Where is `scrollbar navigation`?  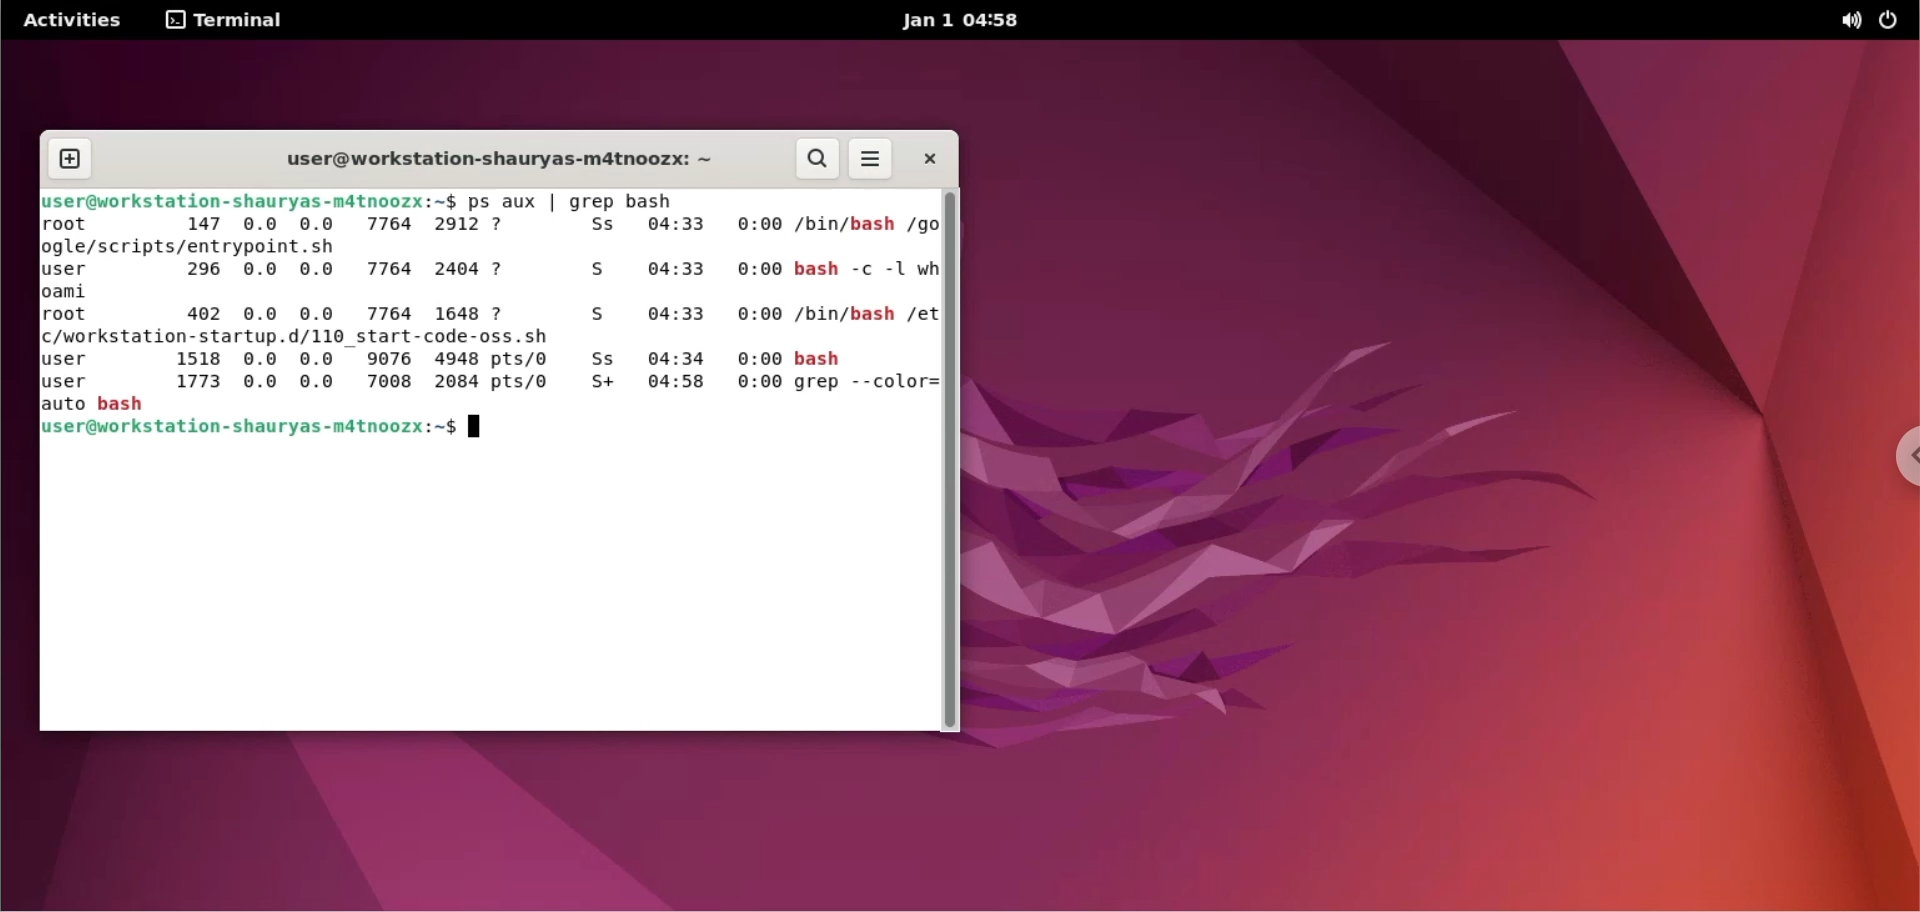
scrollbar navigation is located at coordinates (951, 459).